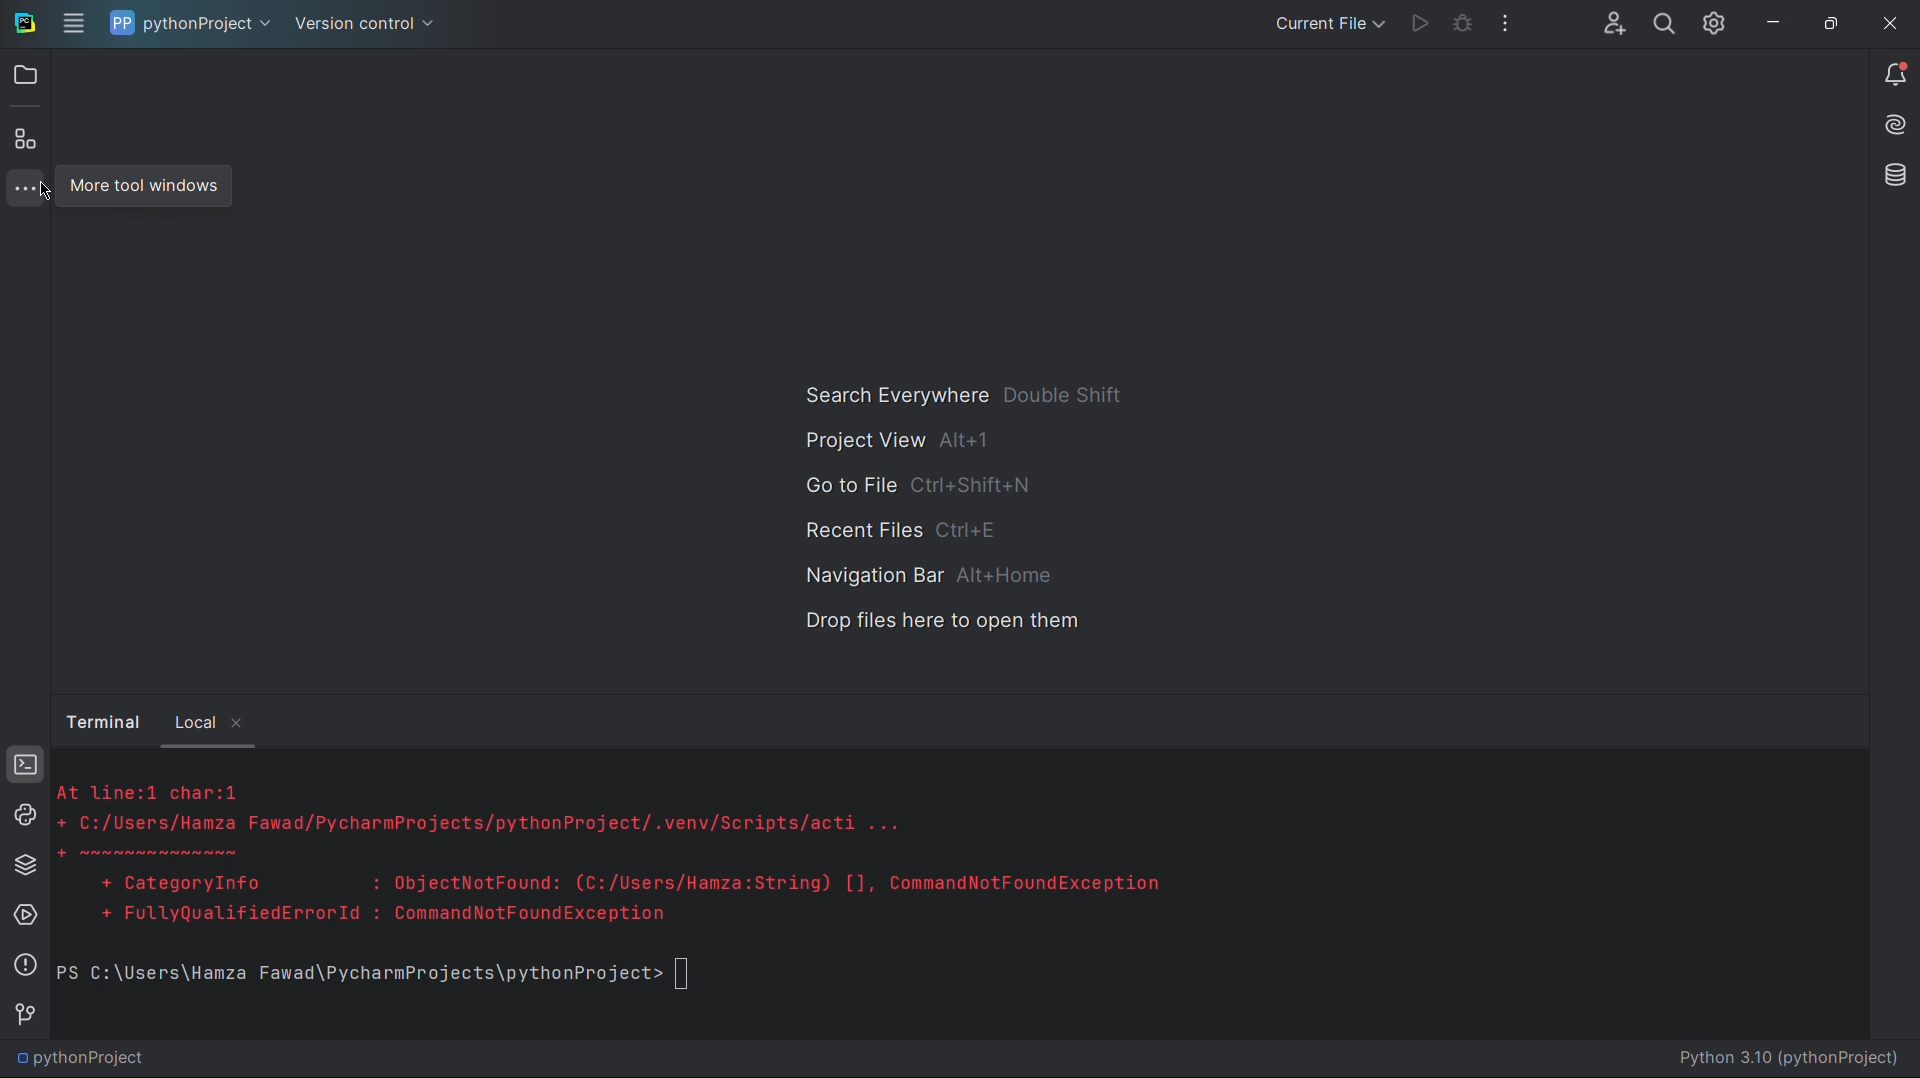  Describe the element at coordinates (151, 186) in the screenshot. I see `More tool windows` at that location.